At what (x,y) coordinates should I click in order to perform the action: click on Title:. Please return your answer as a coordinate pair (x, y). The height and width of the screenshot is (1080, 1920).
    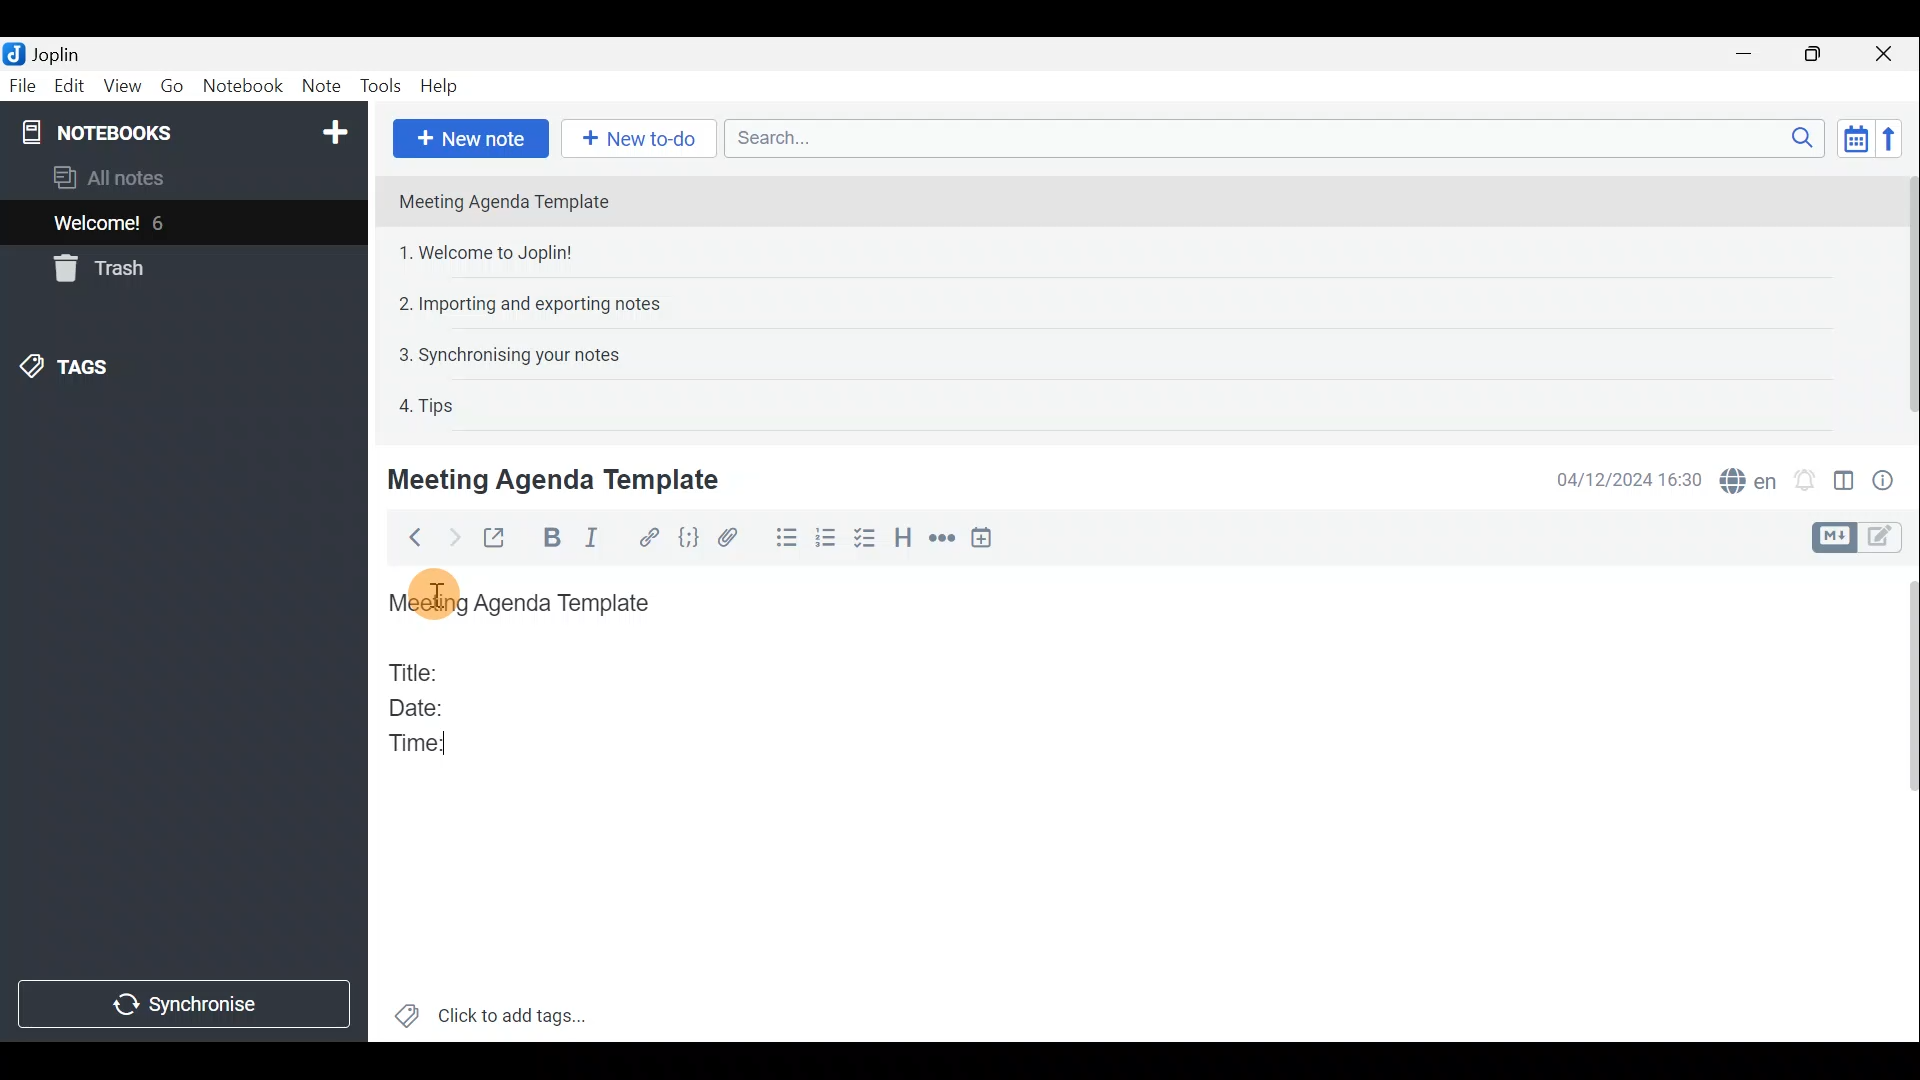
    Looking at the image, I should click on (417, 669).